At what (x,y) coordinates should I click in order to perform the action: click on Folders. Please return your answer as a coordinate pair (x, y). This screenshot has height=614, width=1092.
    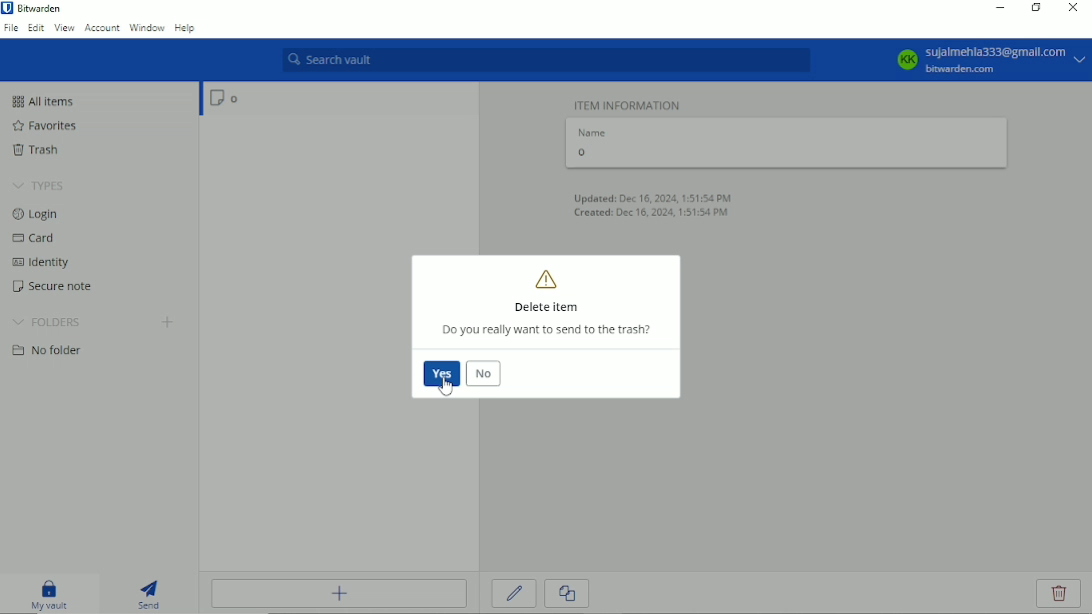
    Looking at the image, I should click on (47, 323).